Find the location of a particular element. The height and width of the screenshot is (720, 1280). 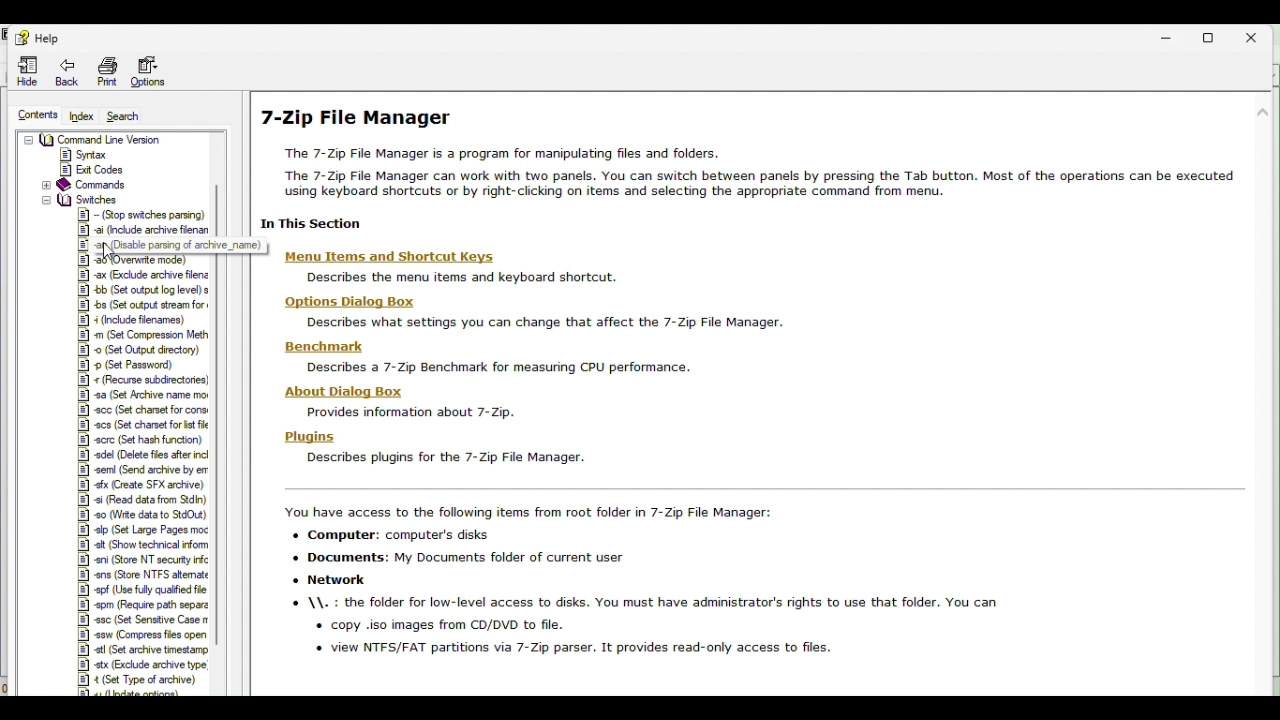

|E] ax (Exclude archive filenz | is located at coordinates (146, 276).